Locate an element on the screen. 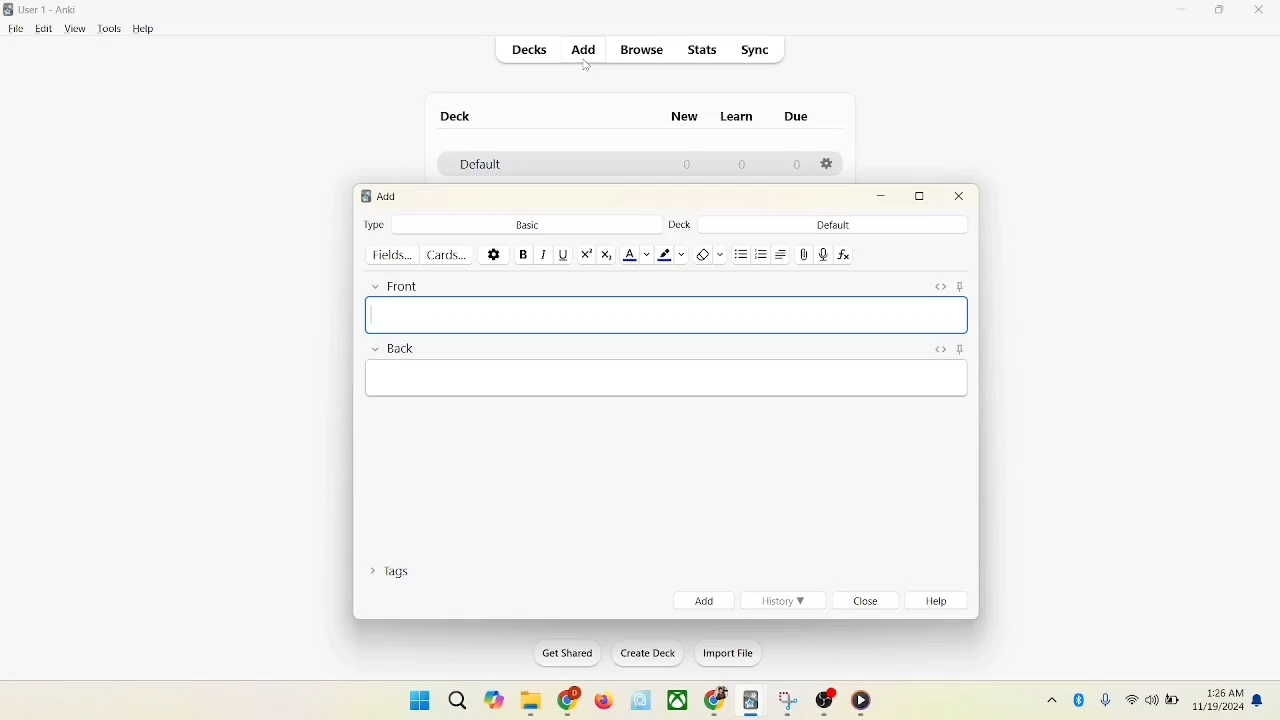 The height and width of the screenshot is (720, 1280). deck is located at coordinates (678, 225).